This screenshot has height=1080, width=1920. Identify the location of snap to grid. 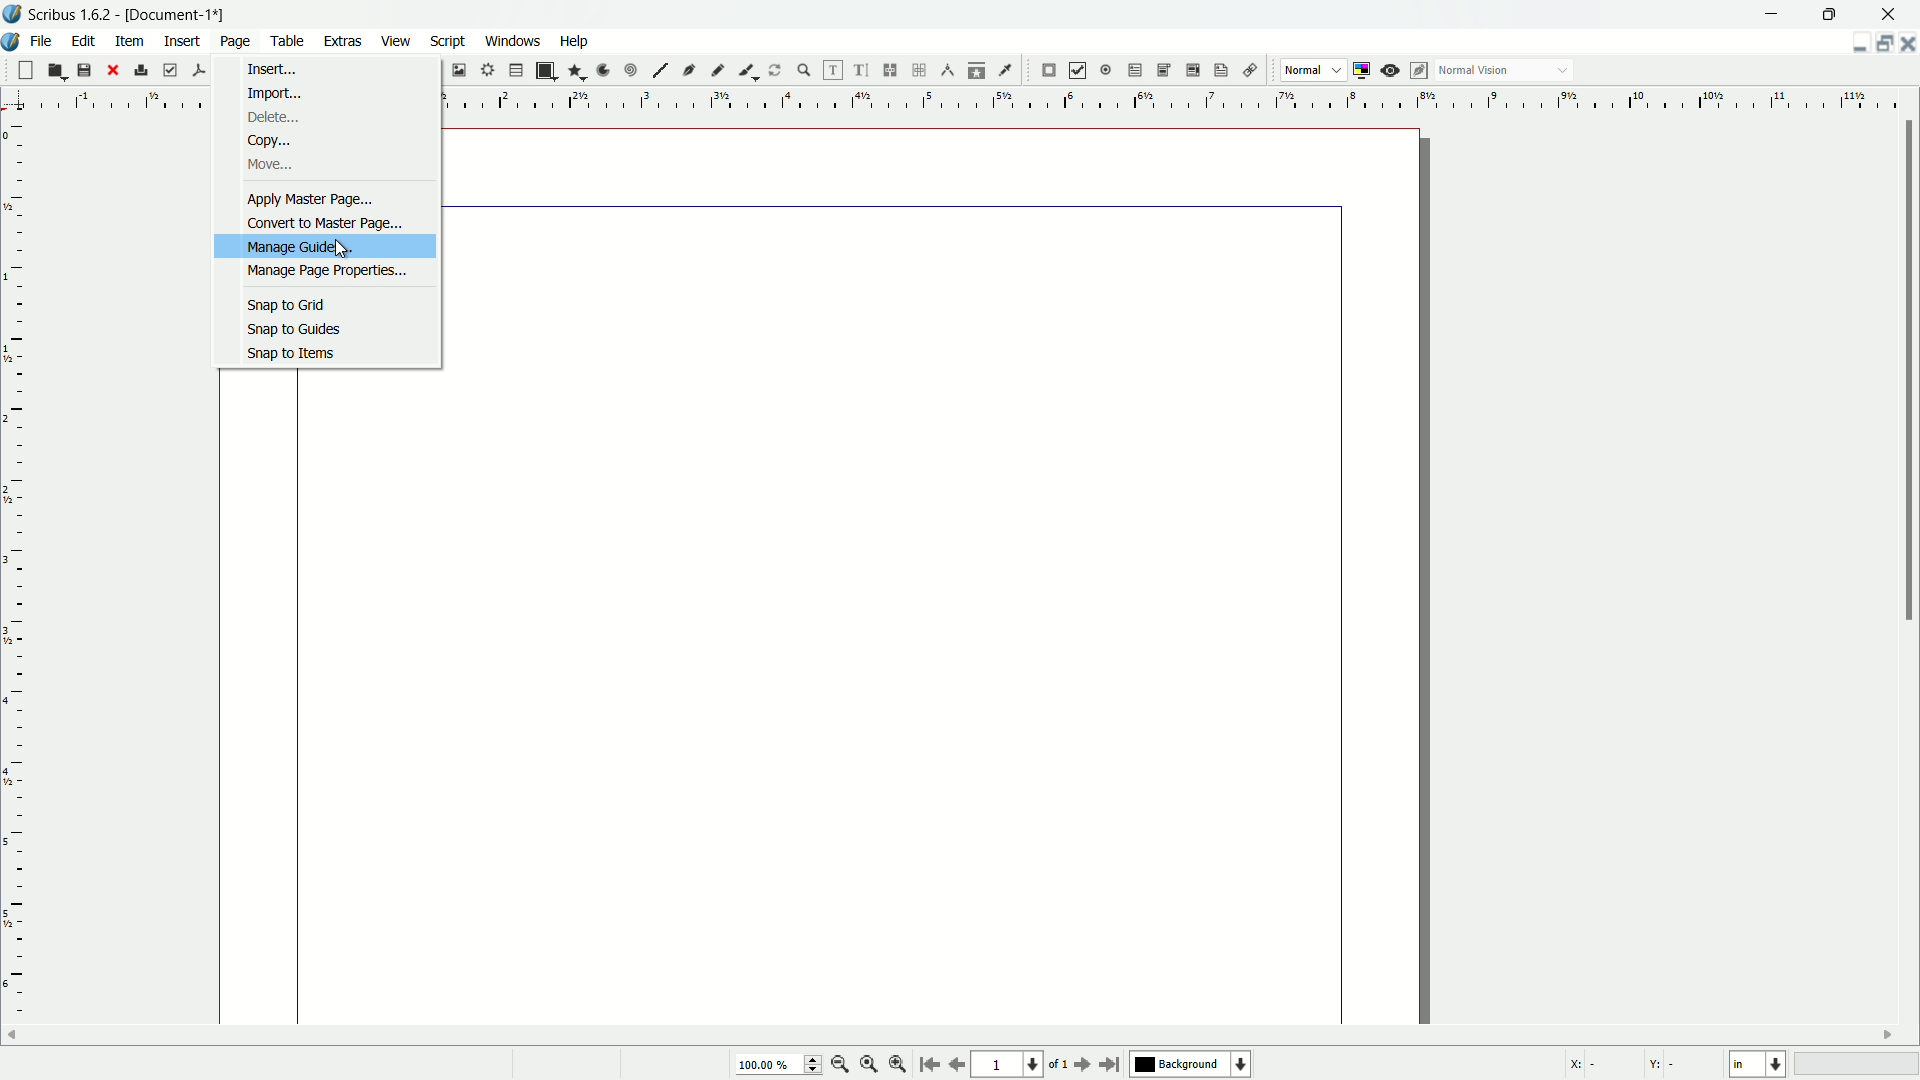
(287, 304).